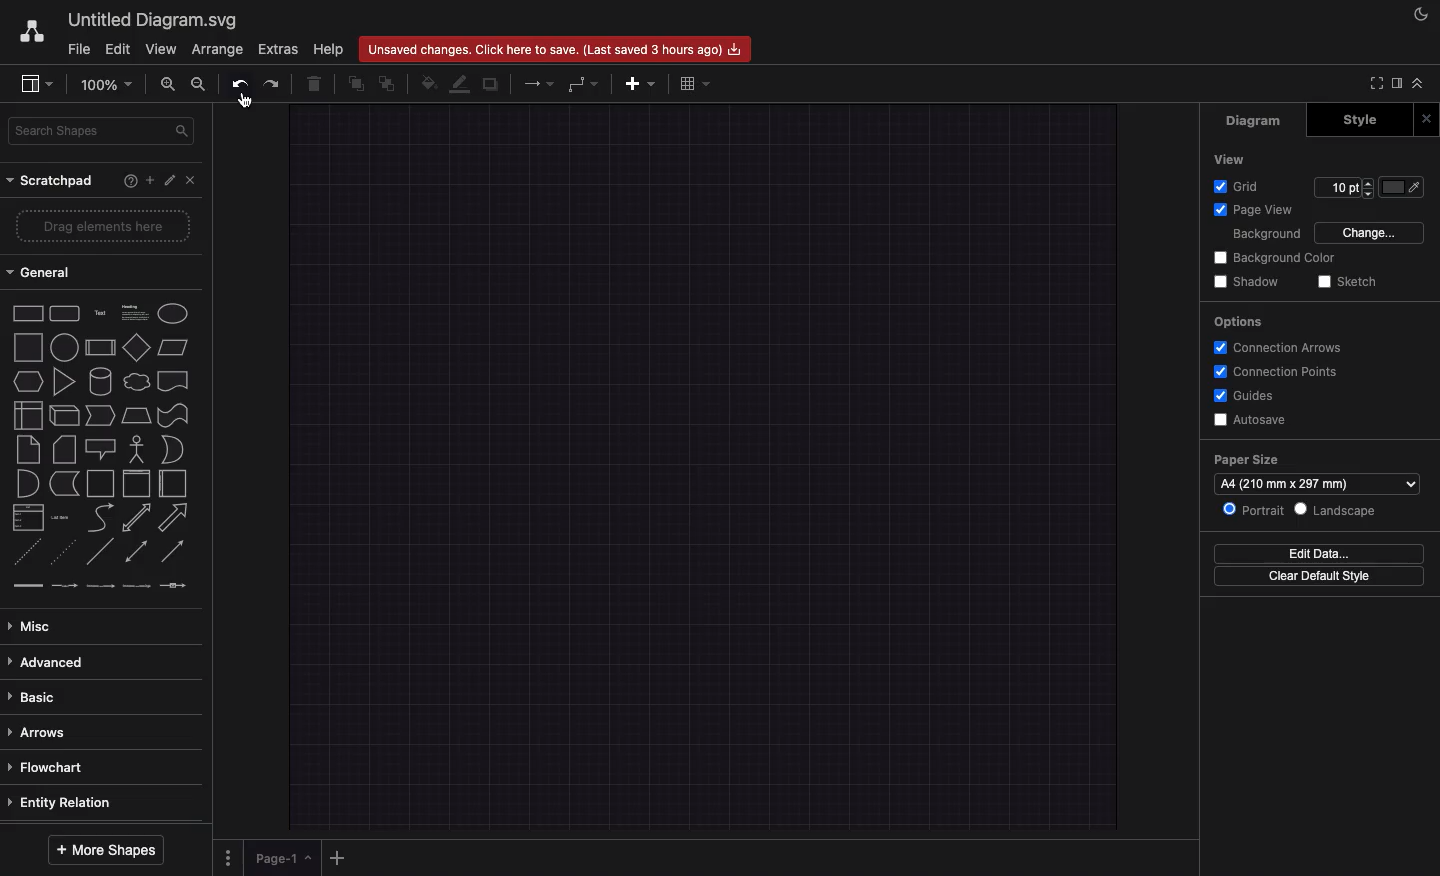 This screenshot has height=876, width=1440. Describe the element at coordinates (119, 50) in the screenshot. I see `Edit` at that location.